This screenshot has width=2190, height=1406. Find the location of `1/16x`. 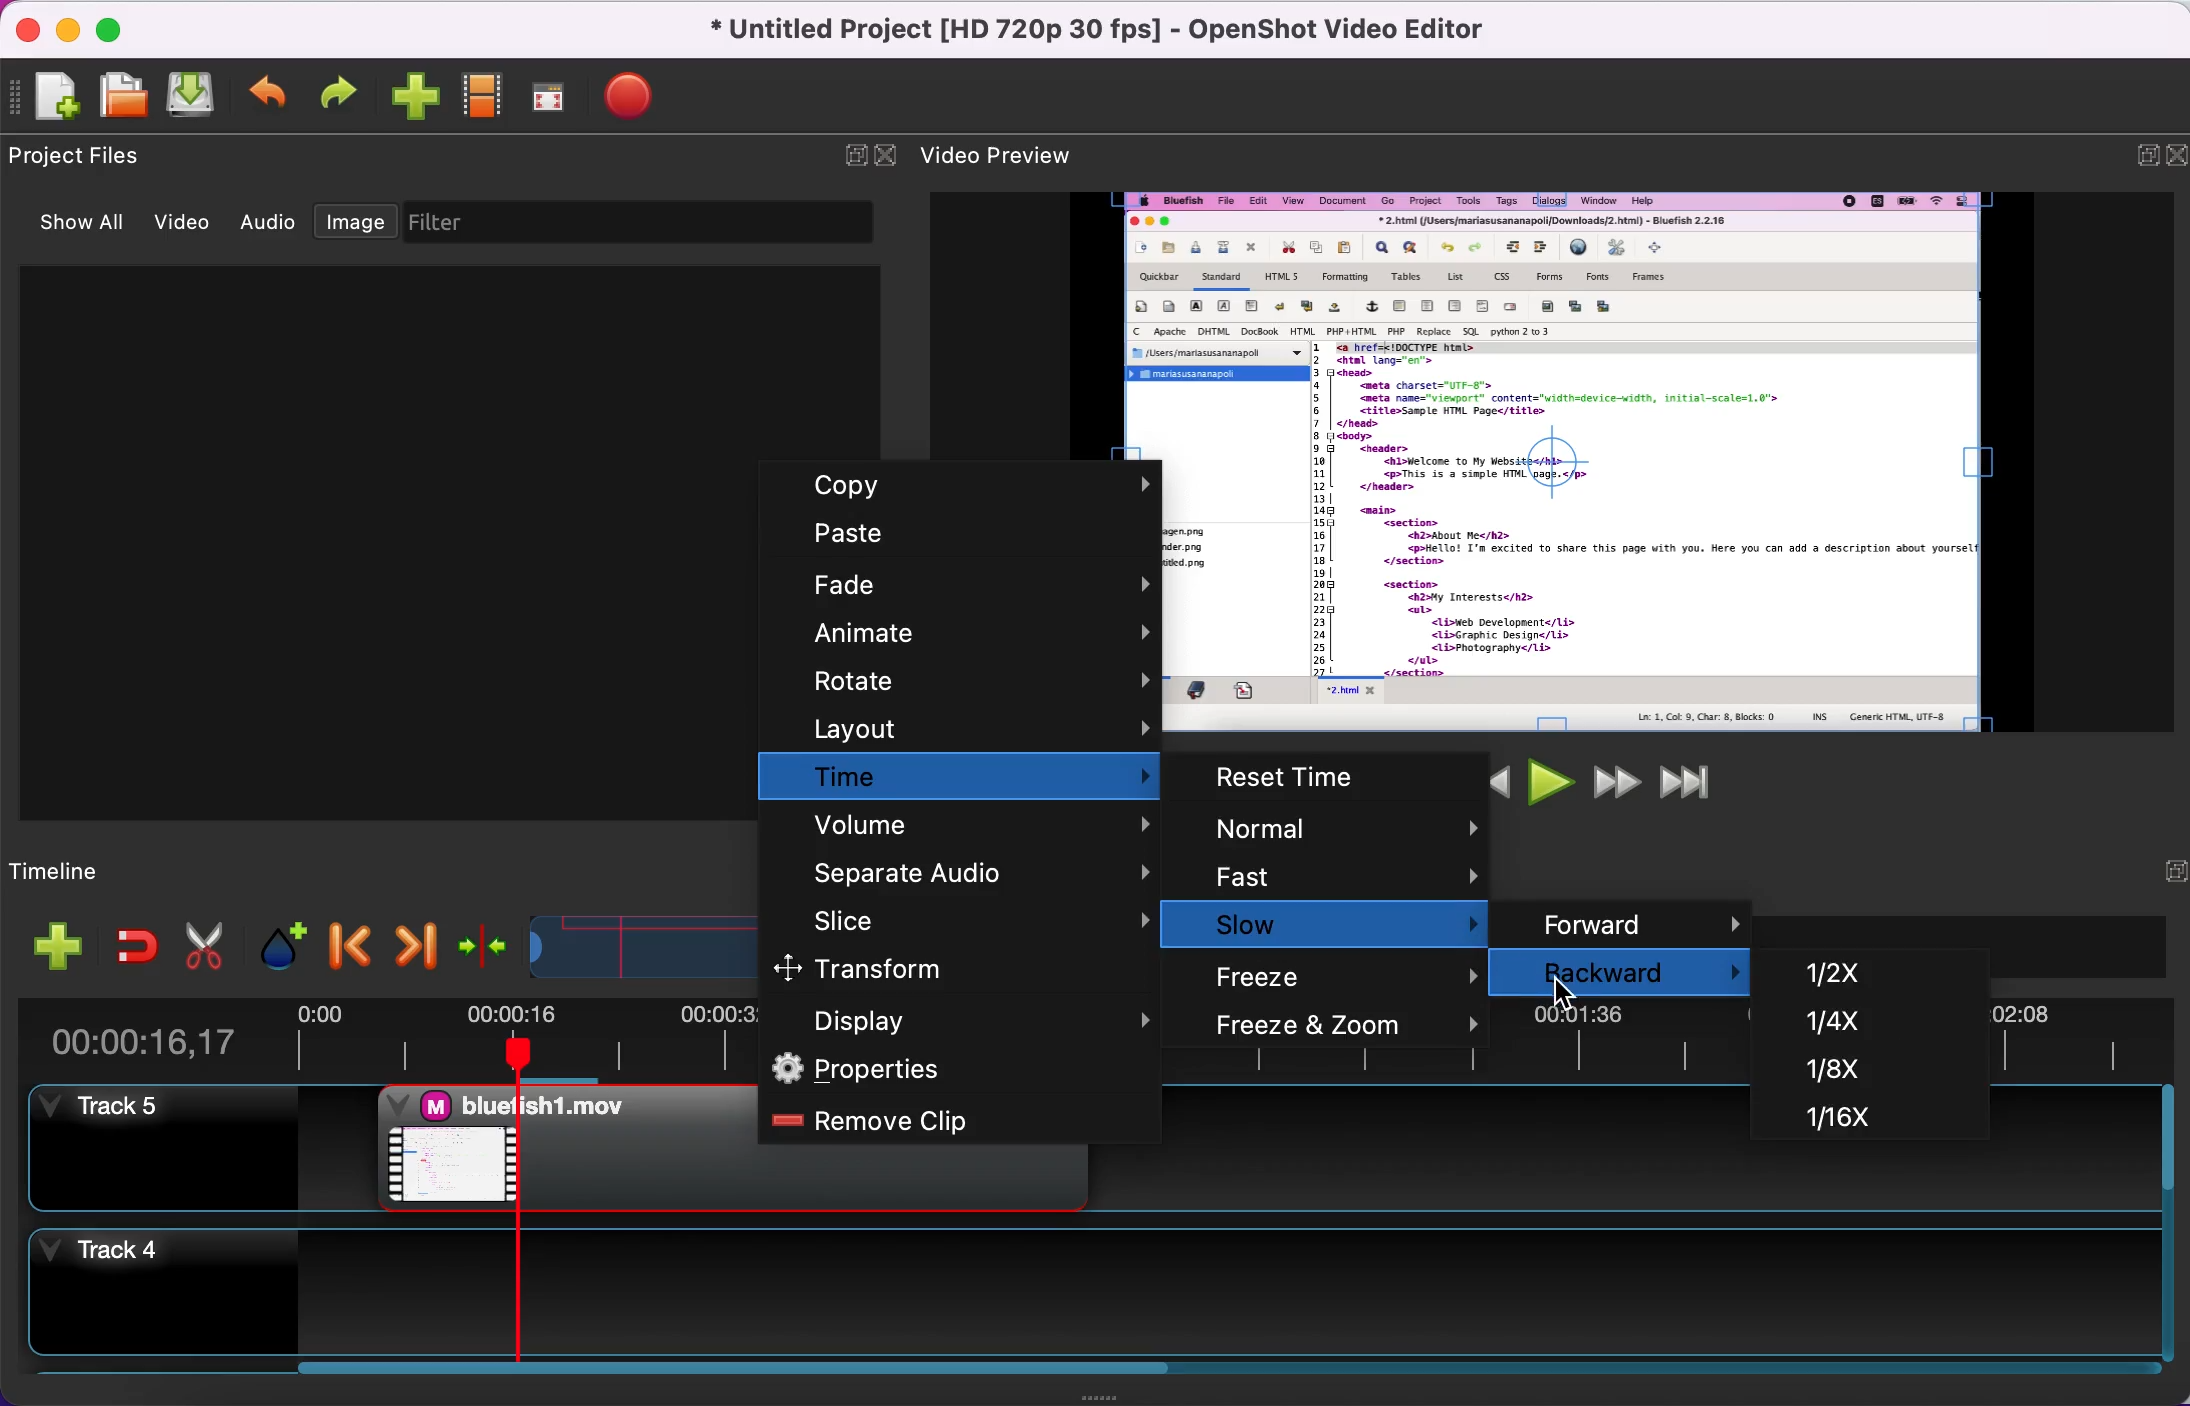

1/16x is located at coordinates (1822, 1118).